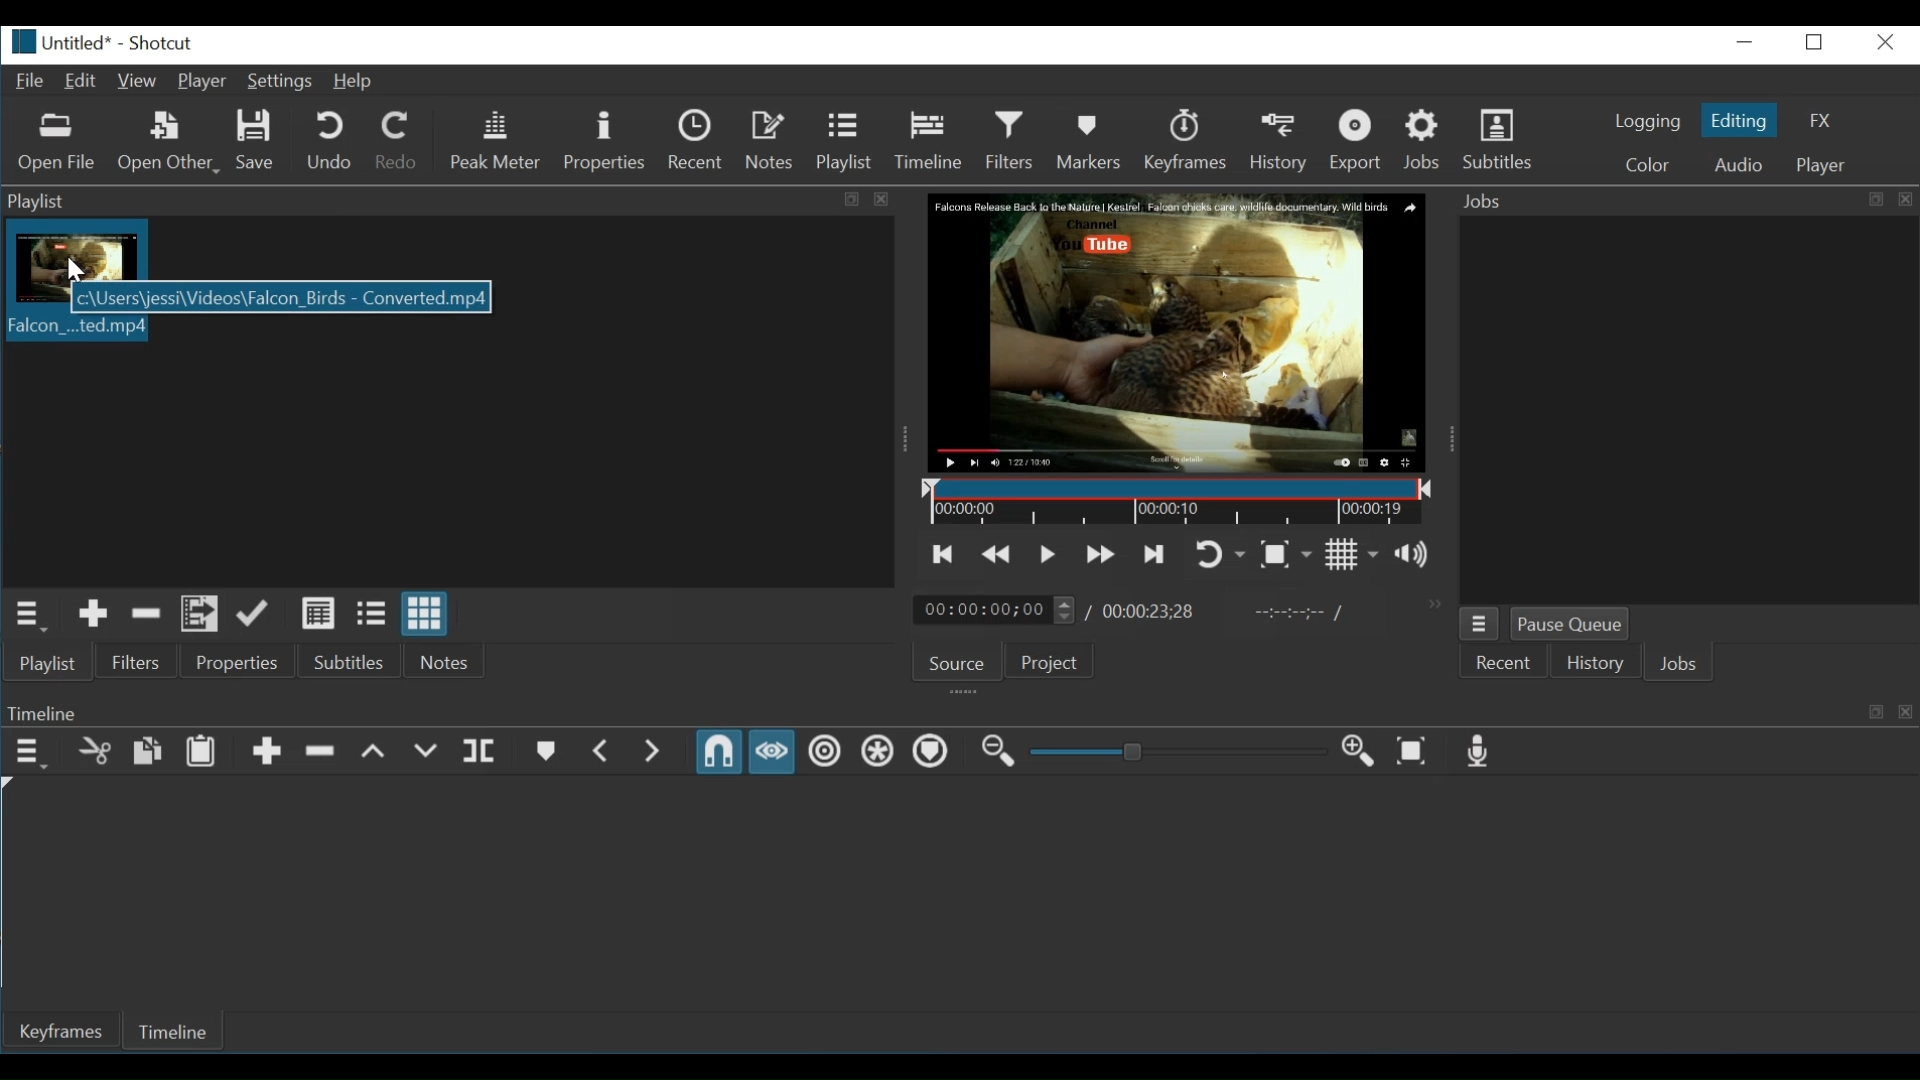 The width and height of the screenshot is (1920, 1080). Describe the element at coordinates (1589, 666) in the screenshot. I see `History` at that location.